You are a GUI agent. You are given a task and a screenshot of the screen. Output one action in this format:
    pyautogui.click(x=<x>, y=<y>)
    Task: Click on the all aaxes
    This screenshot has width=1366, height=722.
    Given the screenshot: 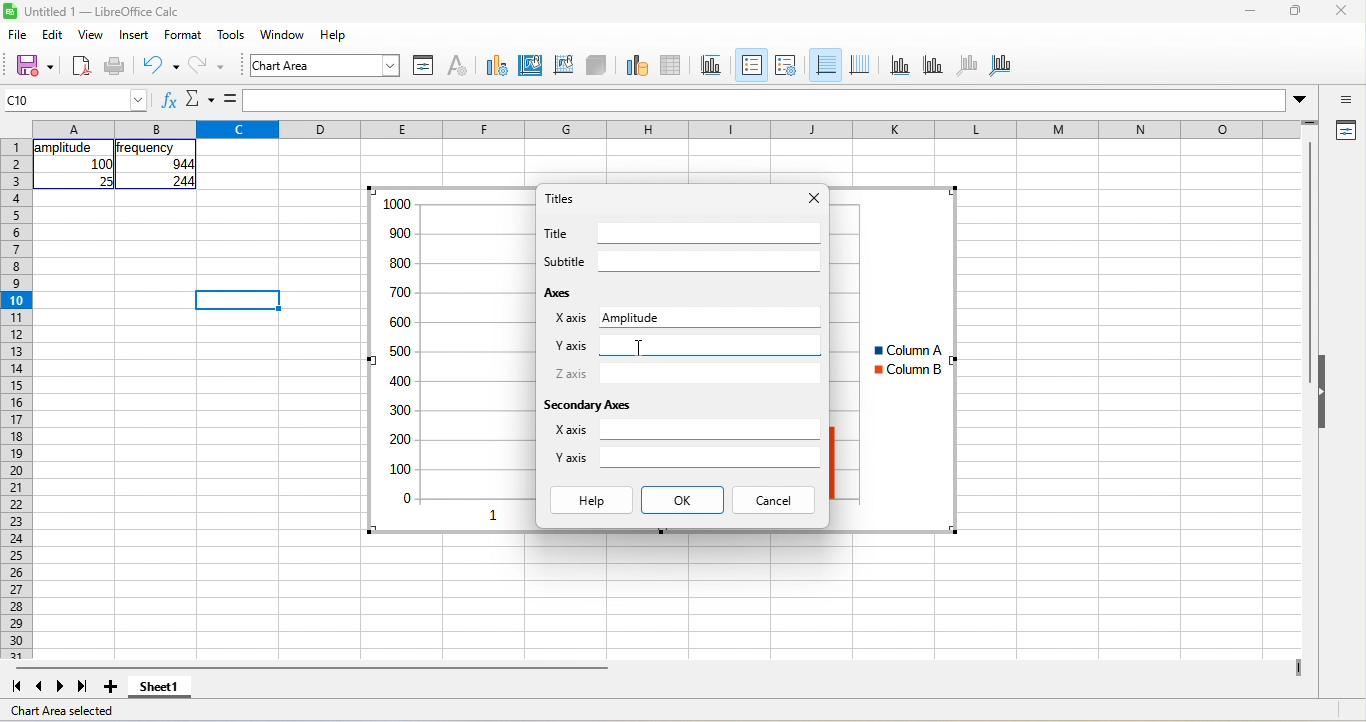 What is the action you would take?
    pyautogui.click(x=1000, y=66)
    